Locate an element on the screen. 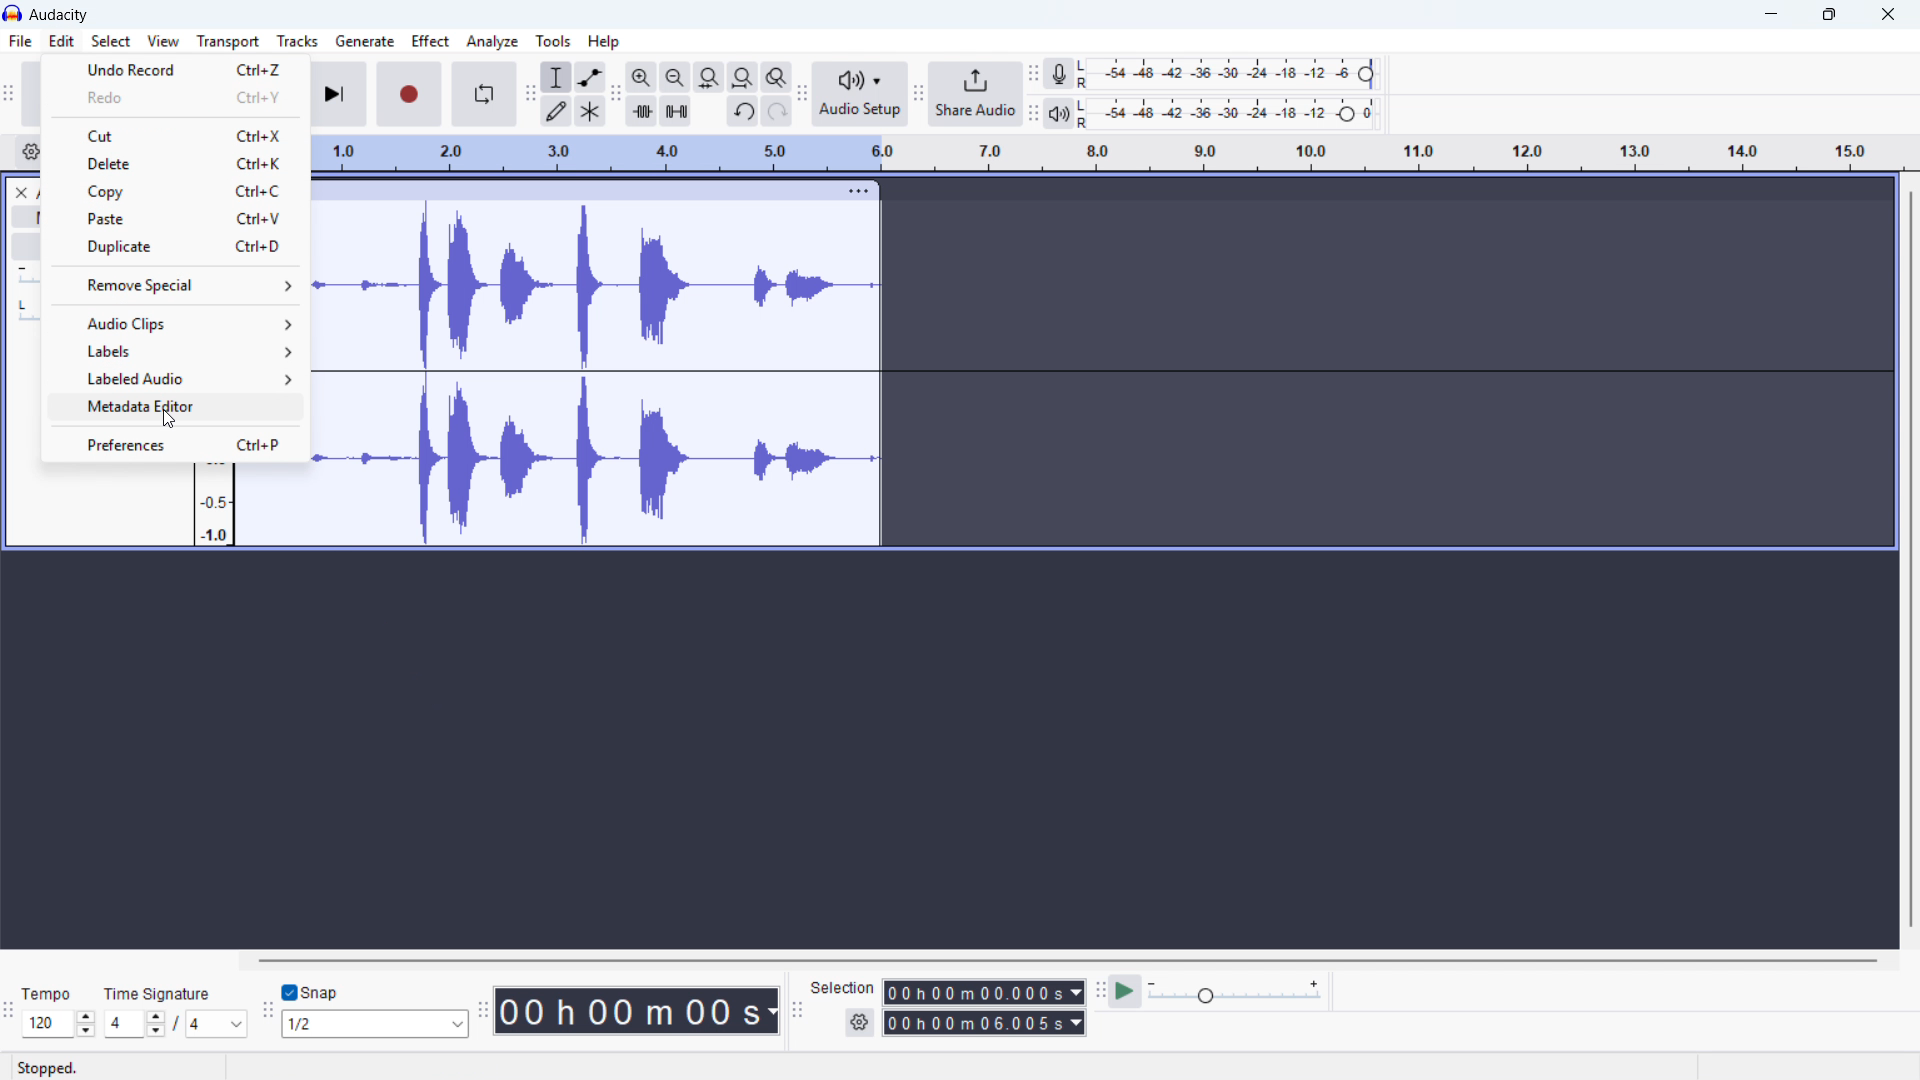 Image resolution: width=1920 pixels, height=1080 pixels. tools toolbar is located at coordinates (529, 95).